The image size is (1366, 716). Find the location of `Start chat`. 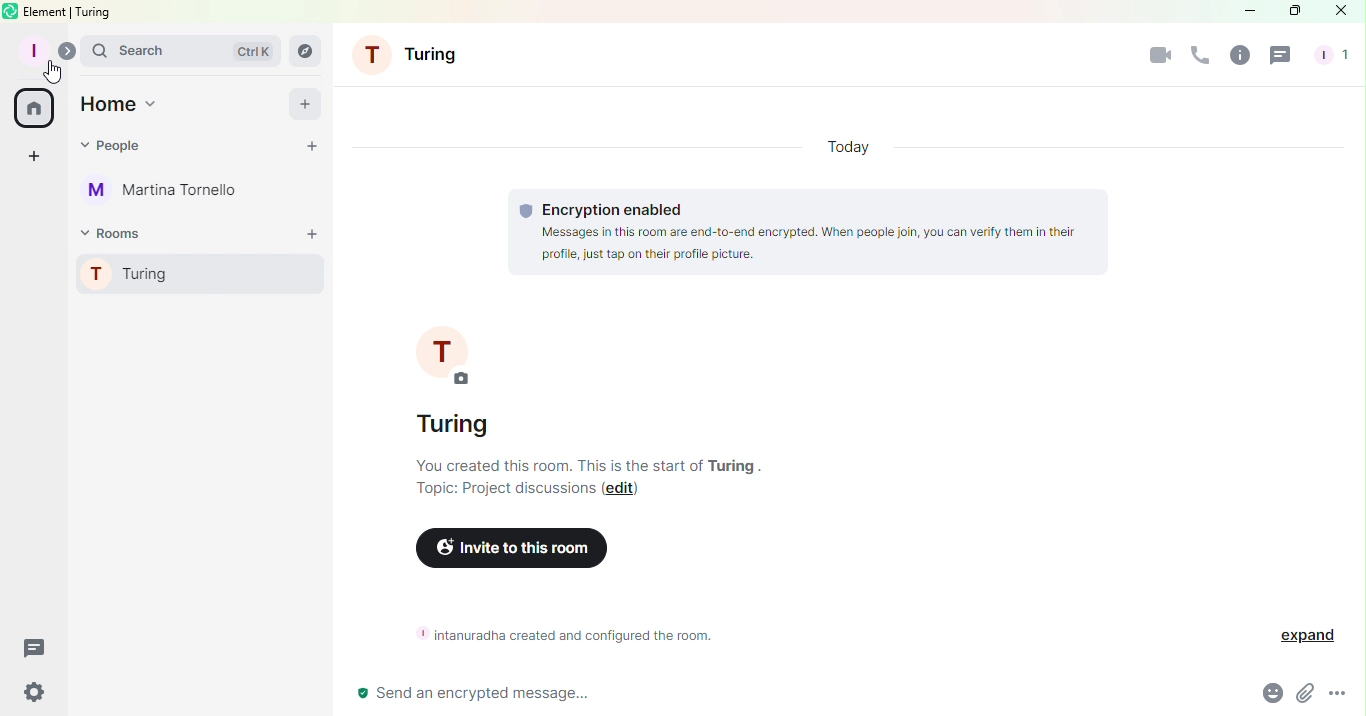

Start chat is located at coordinates (315, 145).